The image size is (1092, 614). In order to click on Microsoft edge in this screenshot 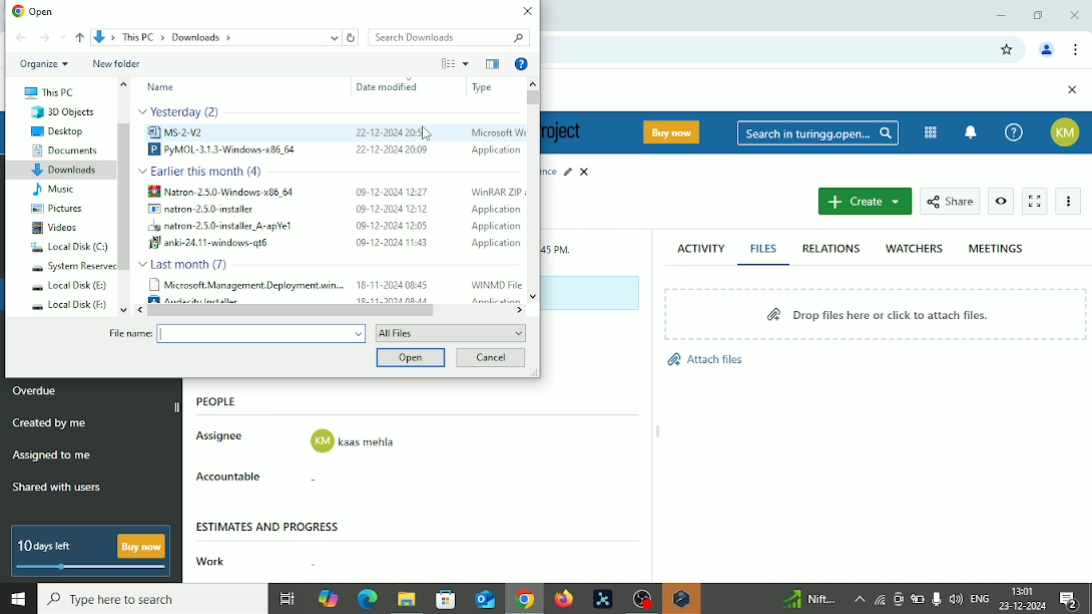, I will do `click(366, 600)`.